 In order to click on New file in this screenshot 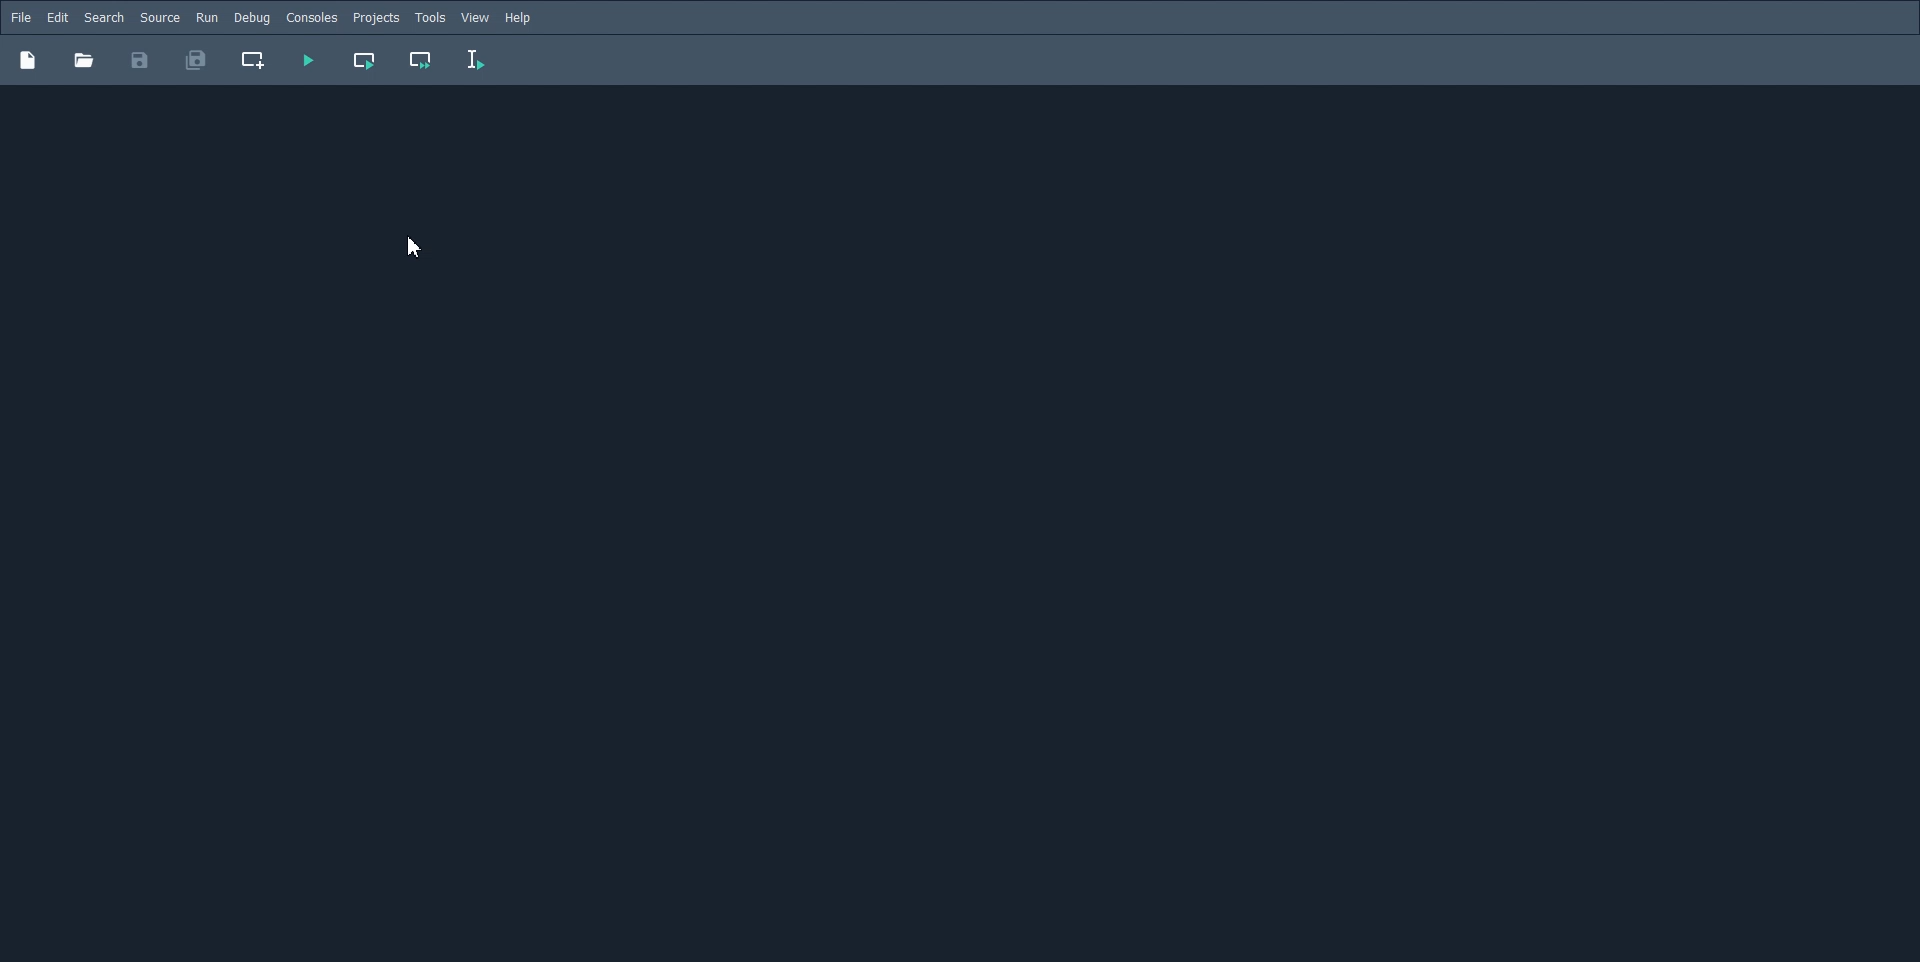, I will do `click(27, 59)`.